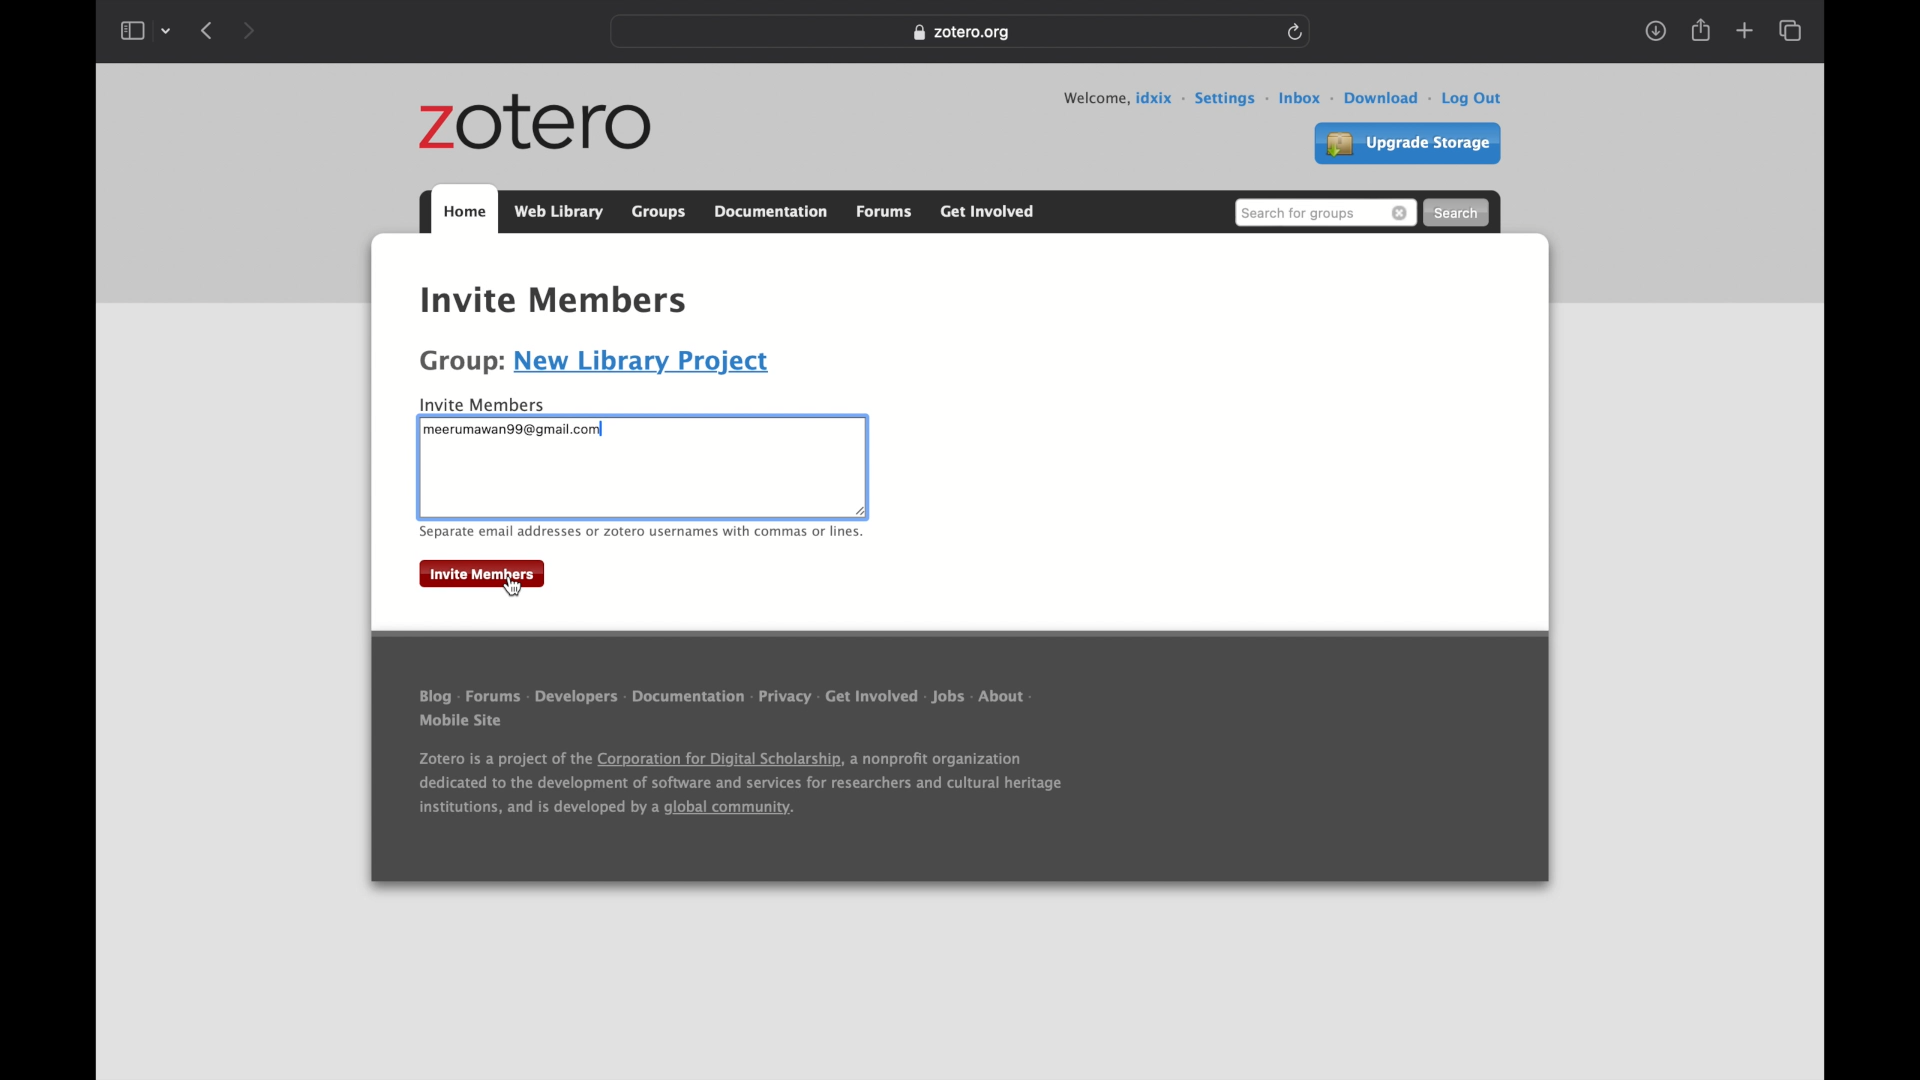 The image size is (1920, 1080). Describe the element at coordinates (1654, 31) in the screenshot. I see `show downloads` at that location.